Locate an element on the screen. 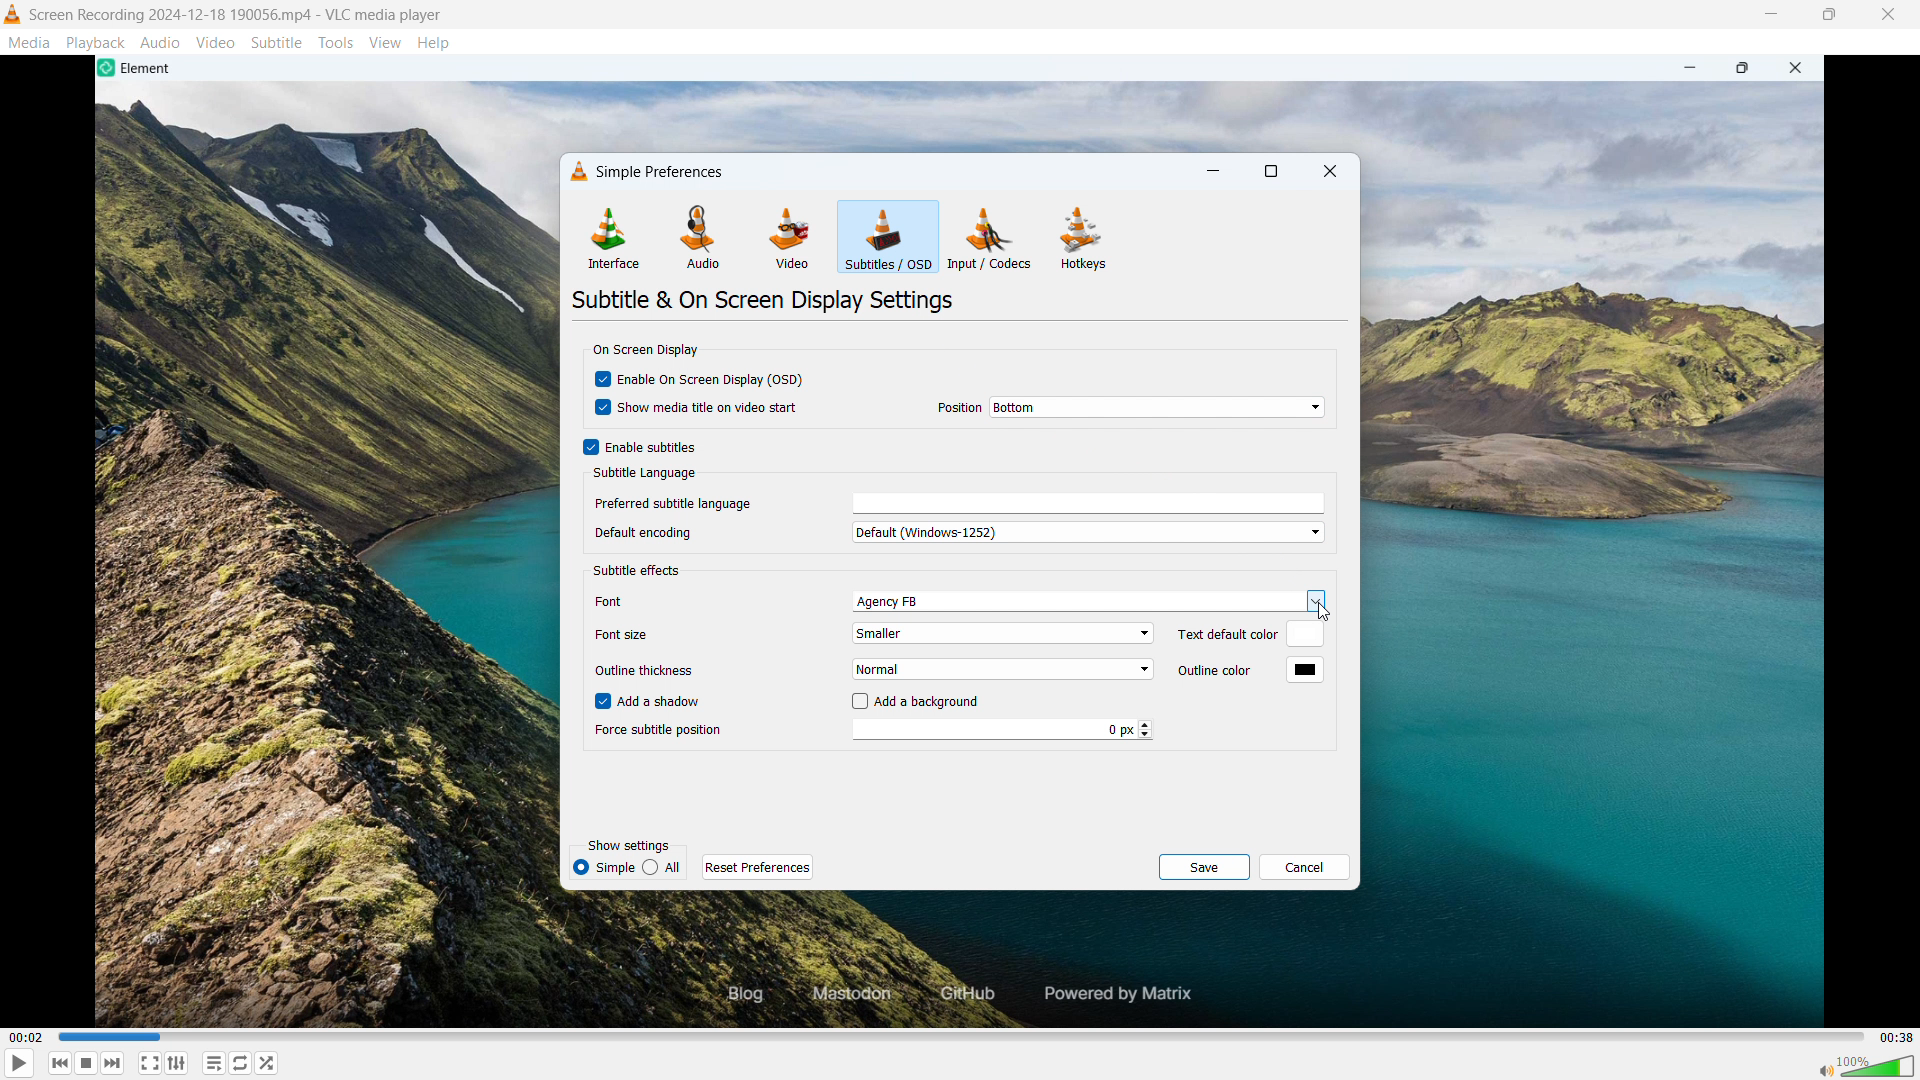  help is located at coordinates (434, 44).